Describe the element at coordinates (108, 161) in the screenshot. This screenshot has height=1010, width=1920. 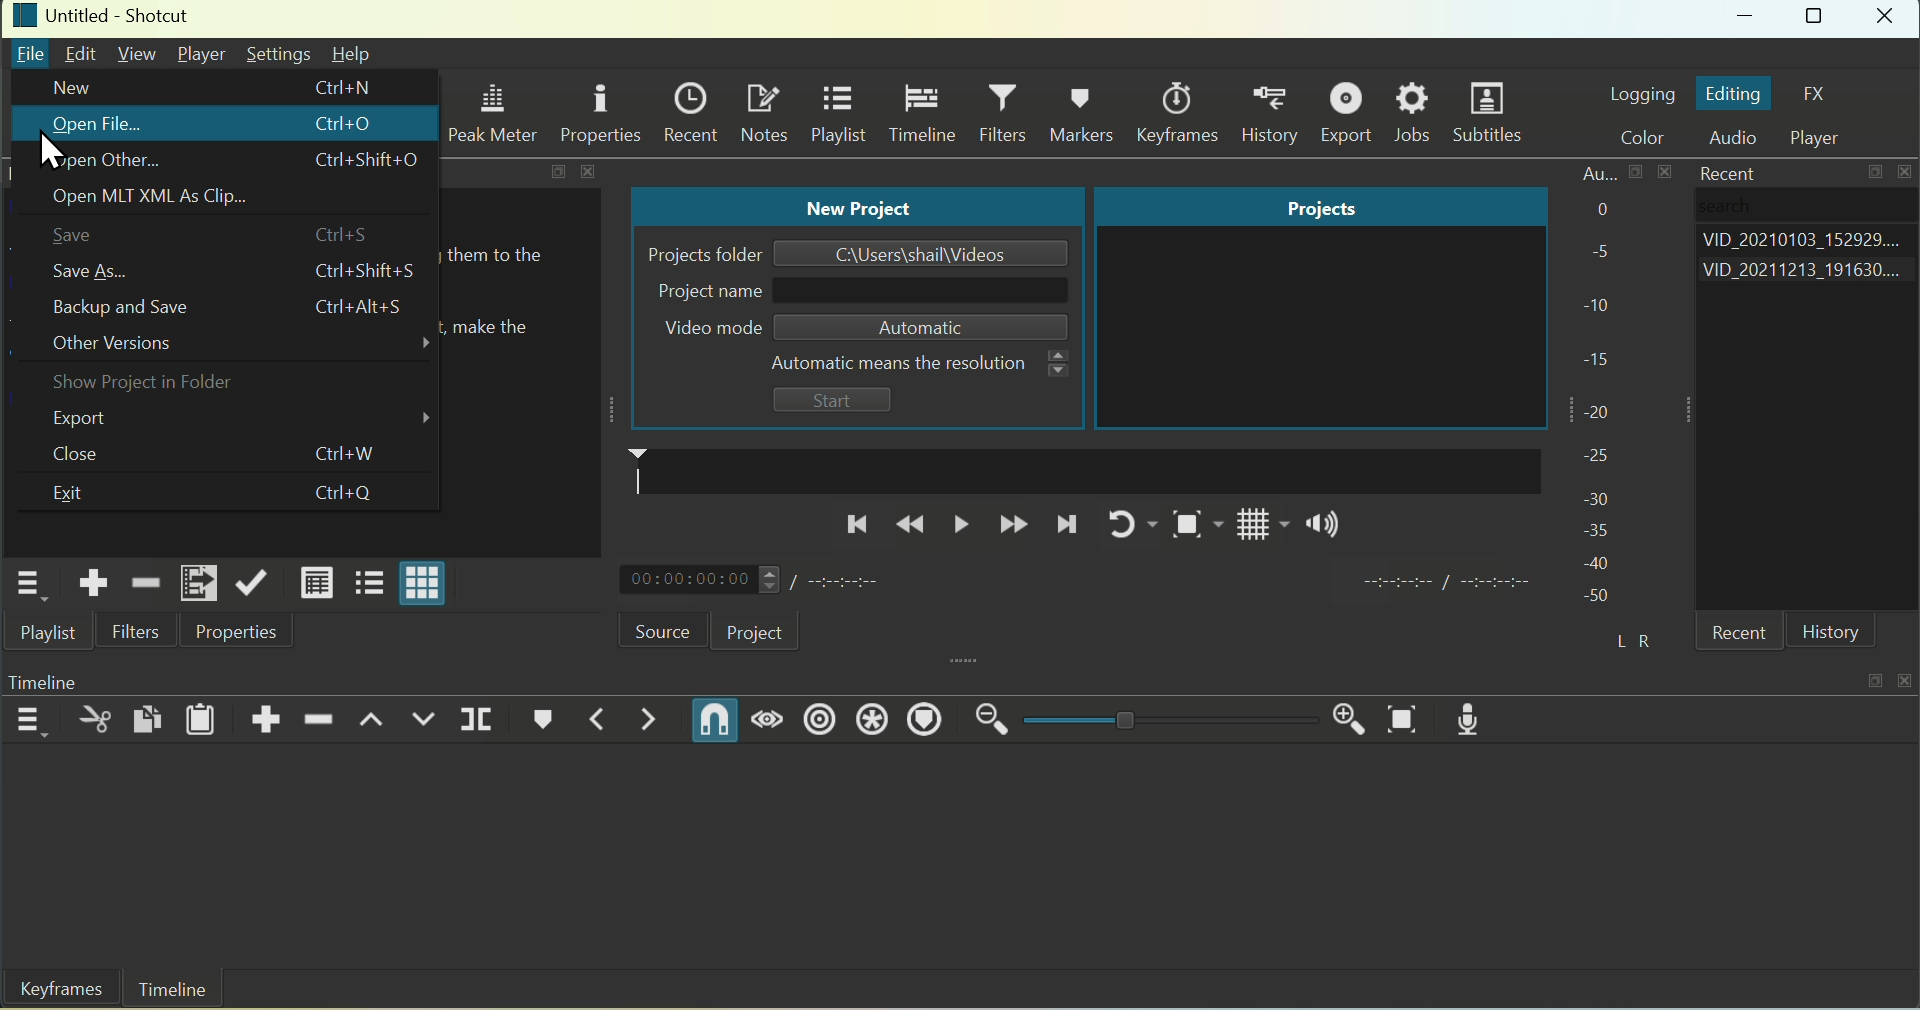
I see `Open Other...` at that location.